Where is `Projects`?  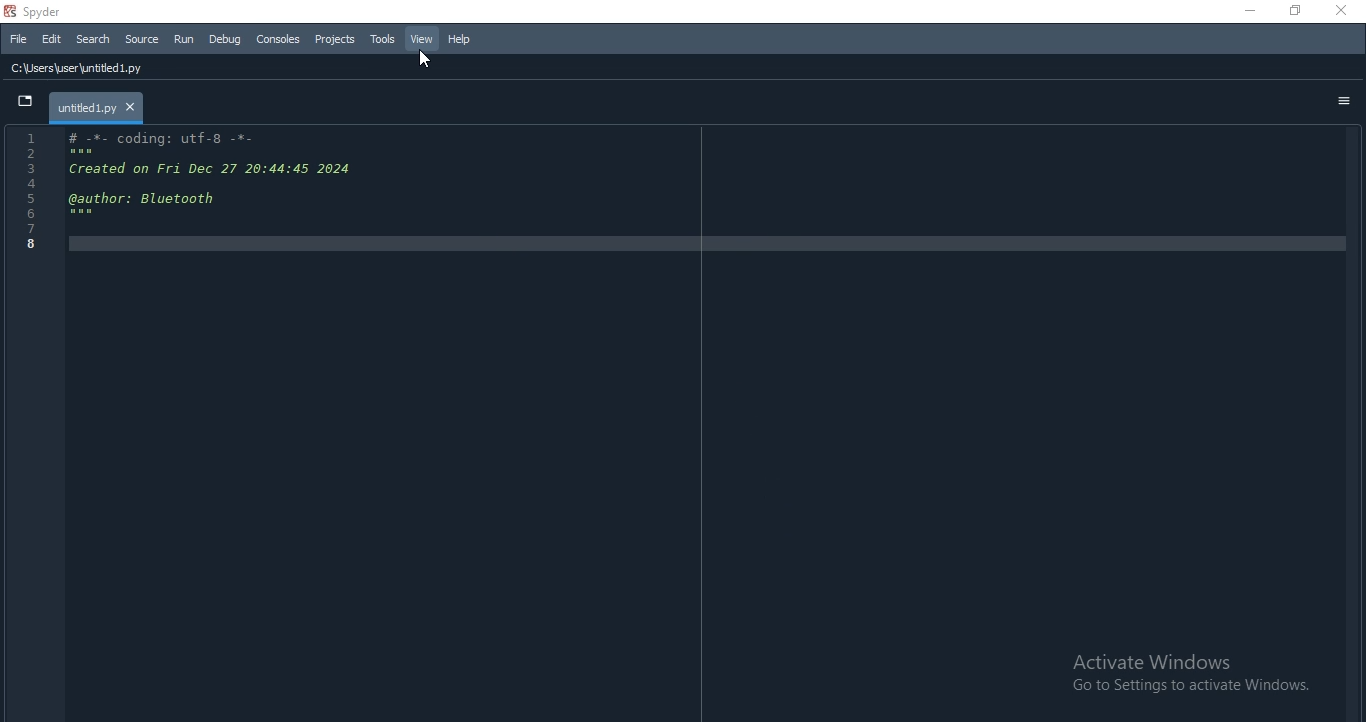
Projects is located at coordinates (334, 39).